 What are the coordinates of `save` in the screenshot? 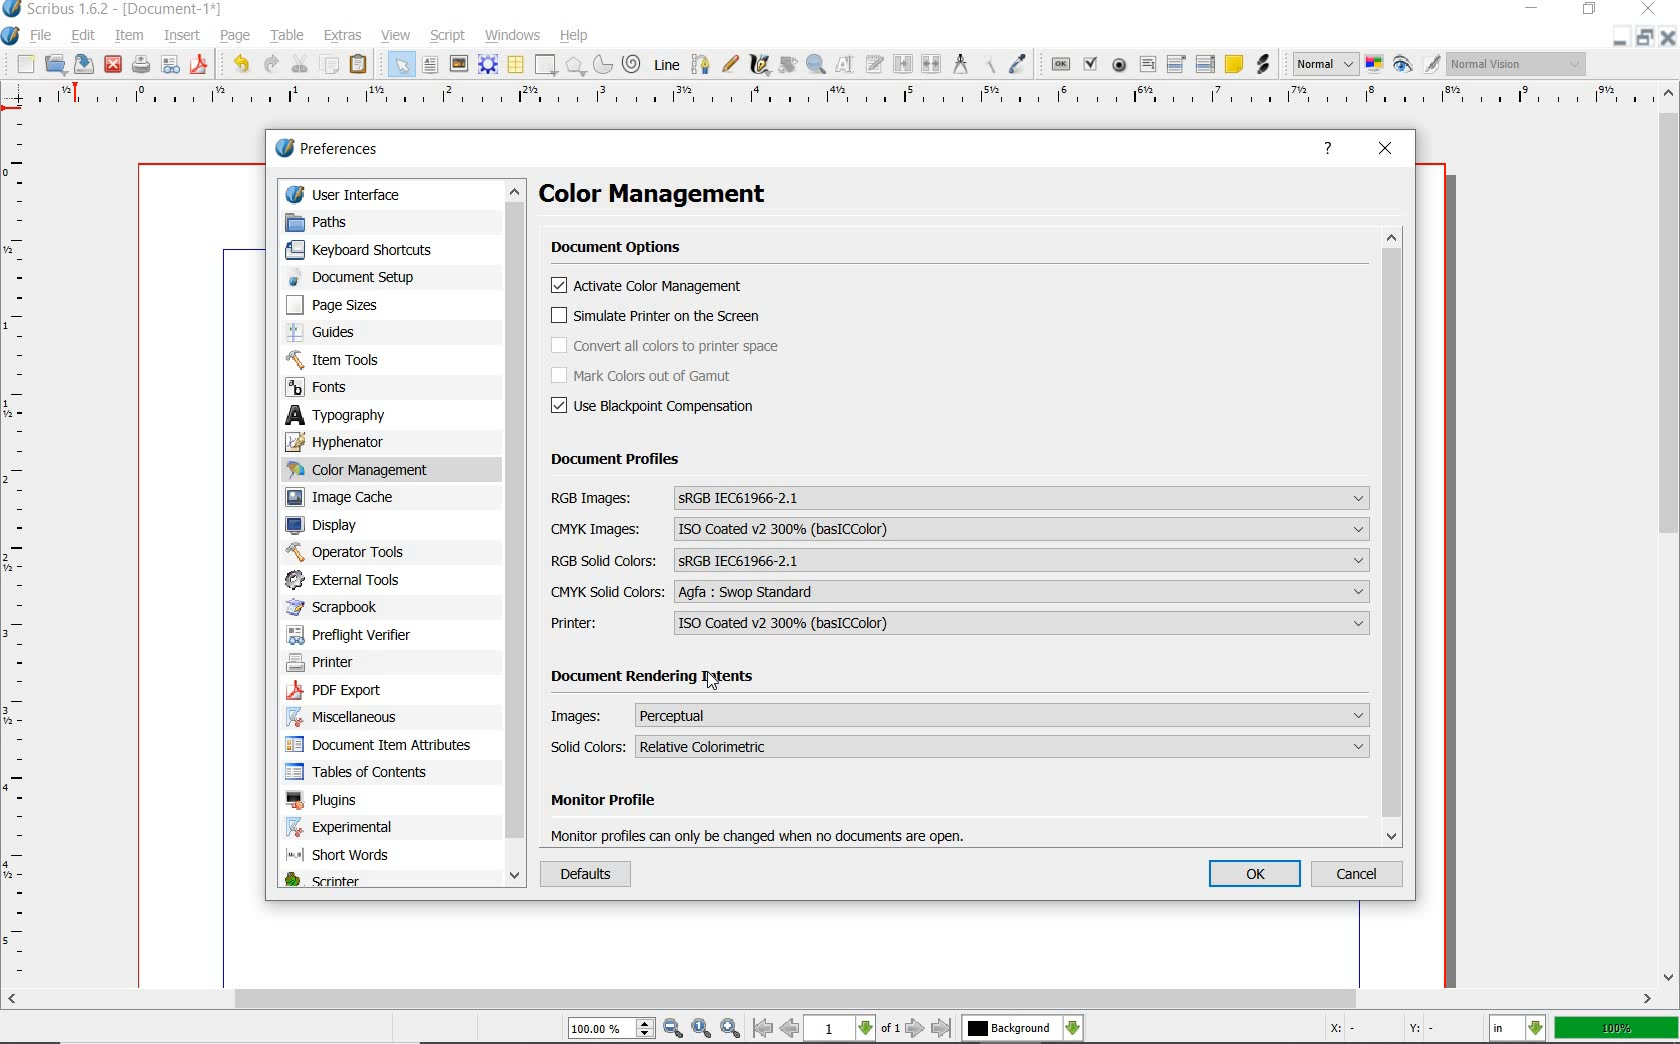 It's located at (85, 64).